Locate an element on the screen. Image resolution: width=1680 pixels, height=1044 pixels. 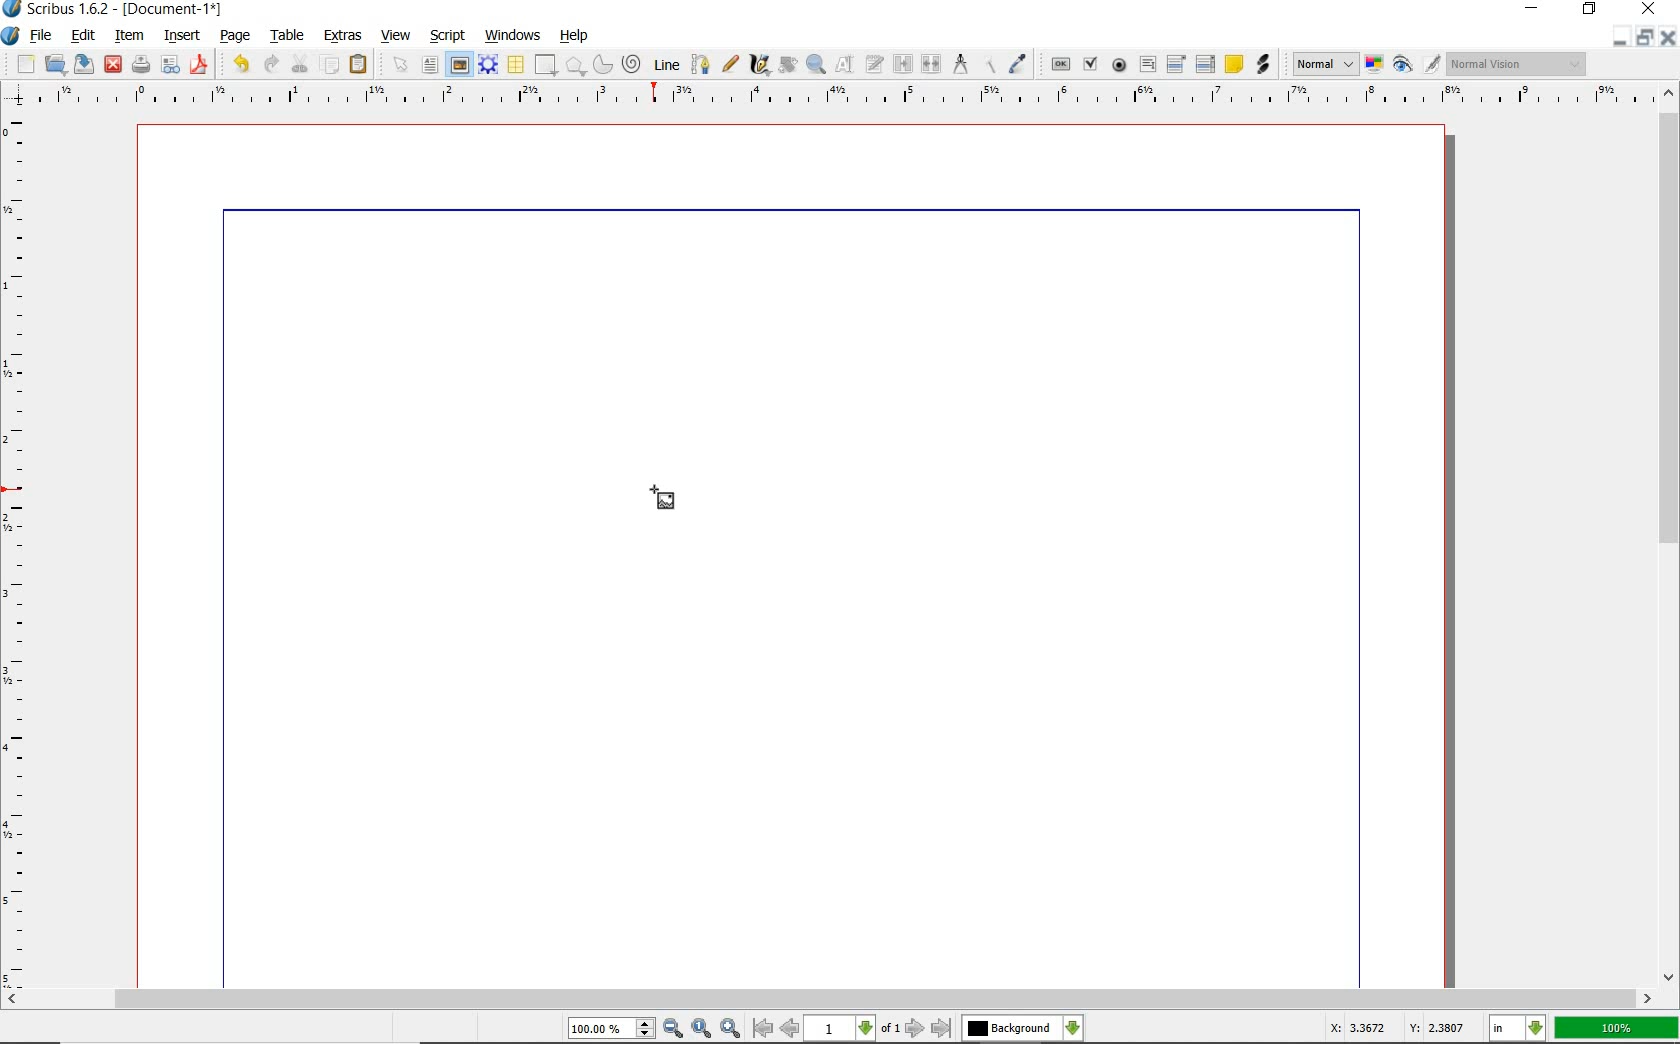
Zoom 100.00% is located at coordinates (611, 1029).